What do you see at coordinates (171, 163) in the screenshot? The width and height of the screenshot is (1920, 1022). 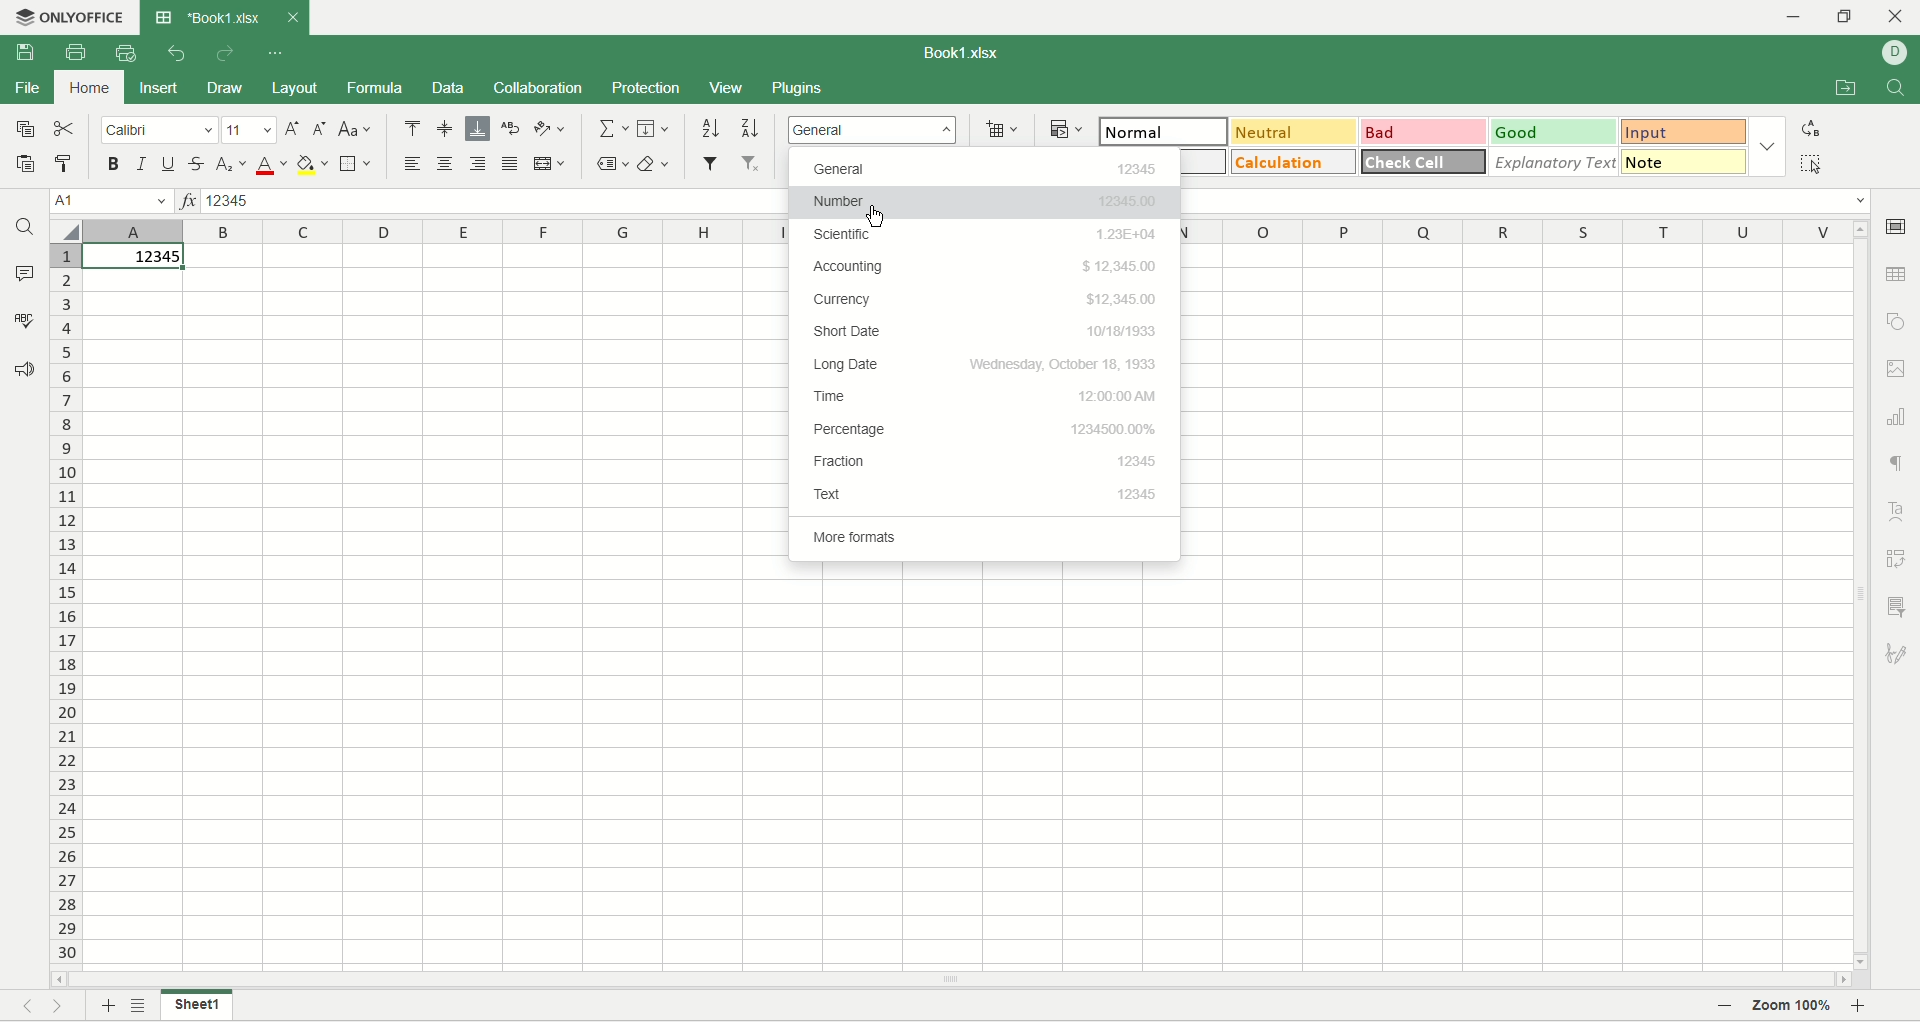 I see `underline` at bounding box center [171, 163].